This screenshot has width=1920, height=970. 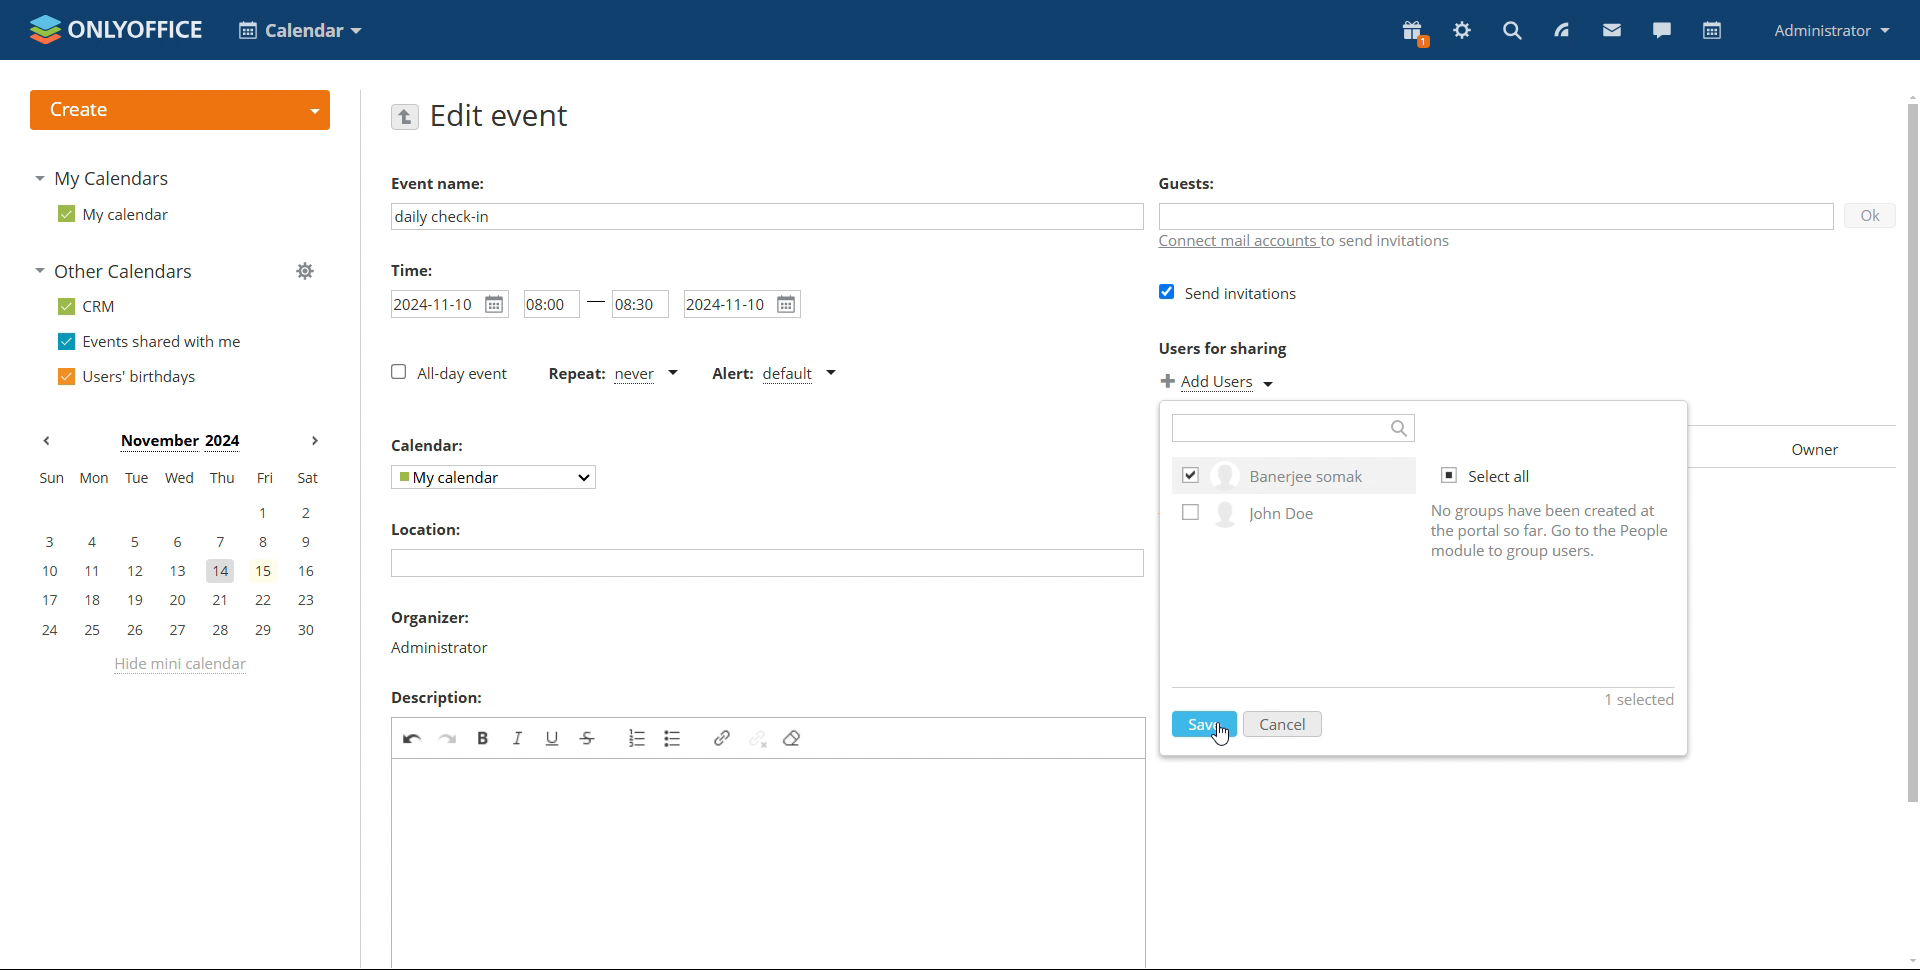 I want to click on other calendars, so click(x=113, y=271).